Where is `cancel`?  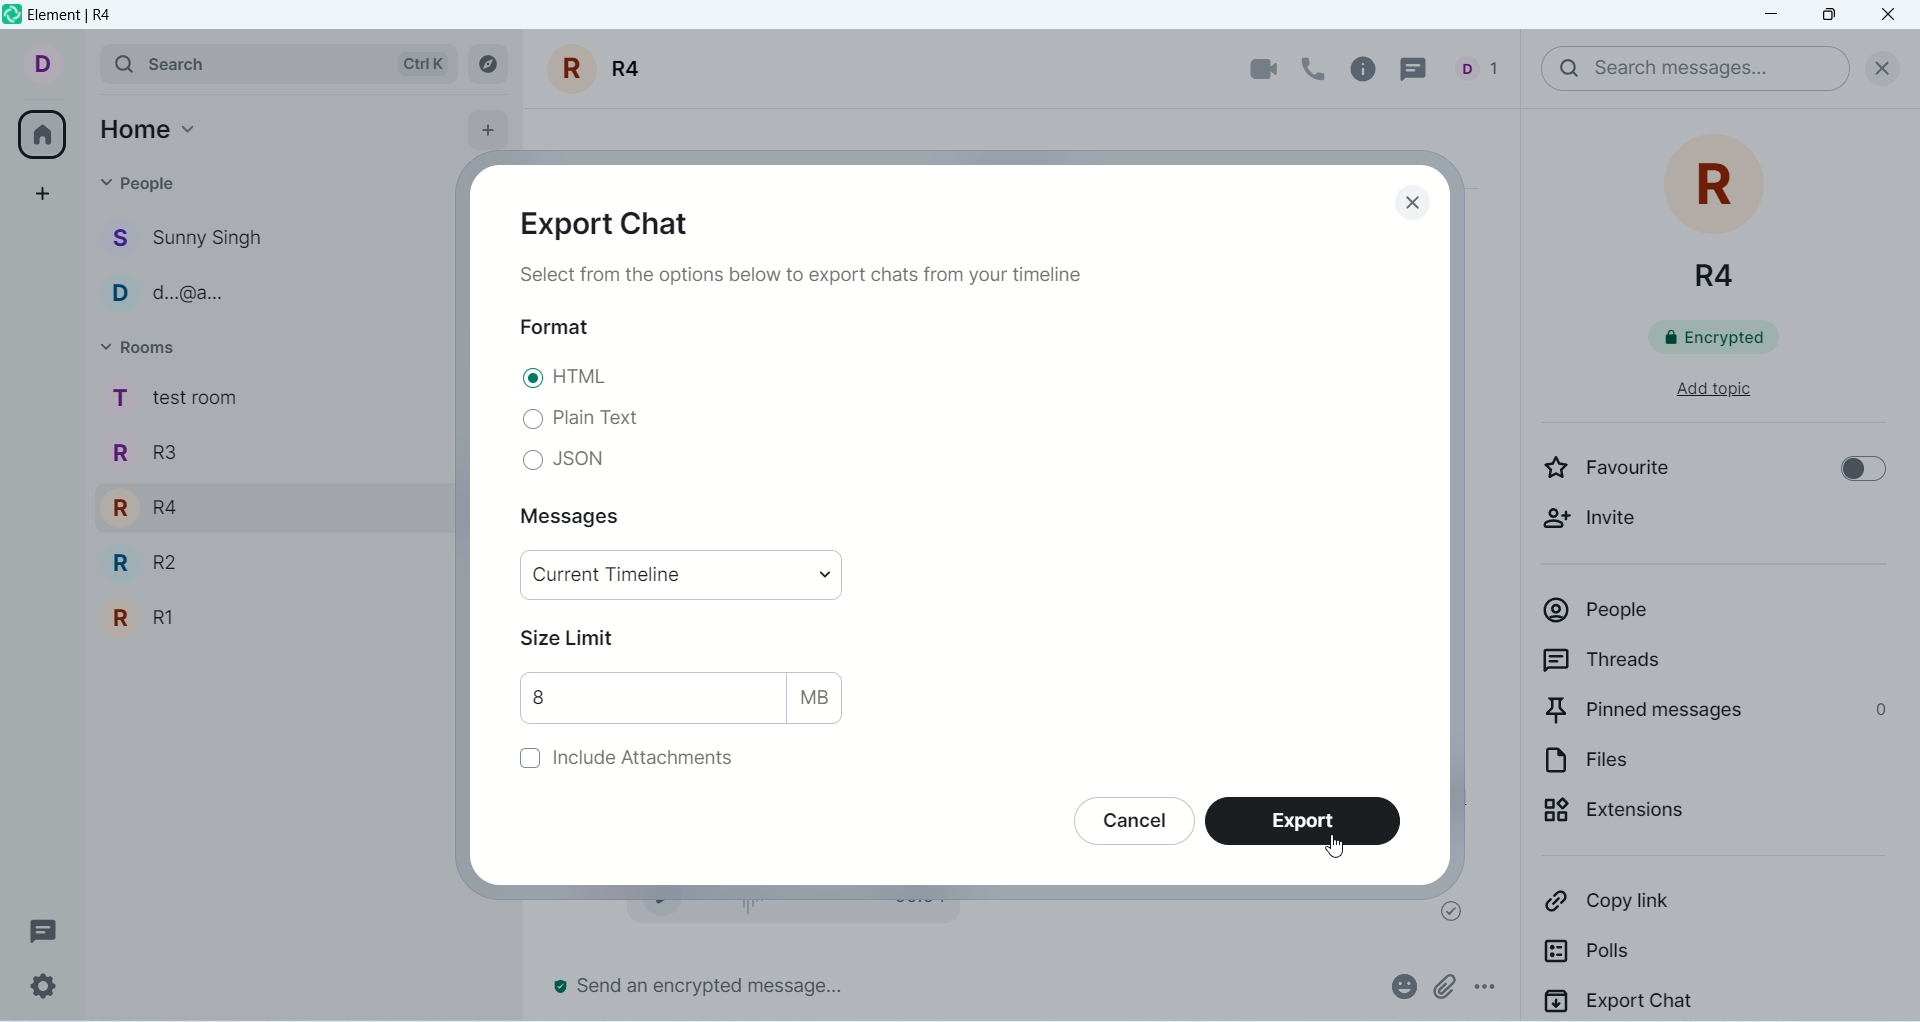
cancel is located at coordinates (1126, 824).